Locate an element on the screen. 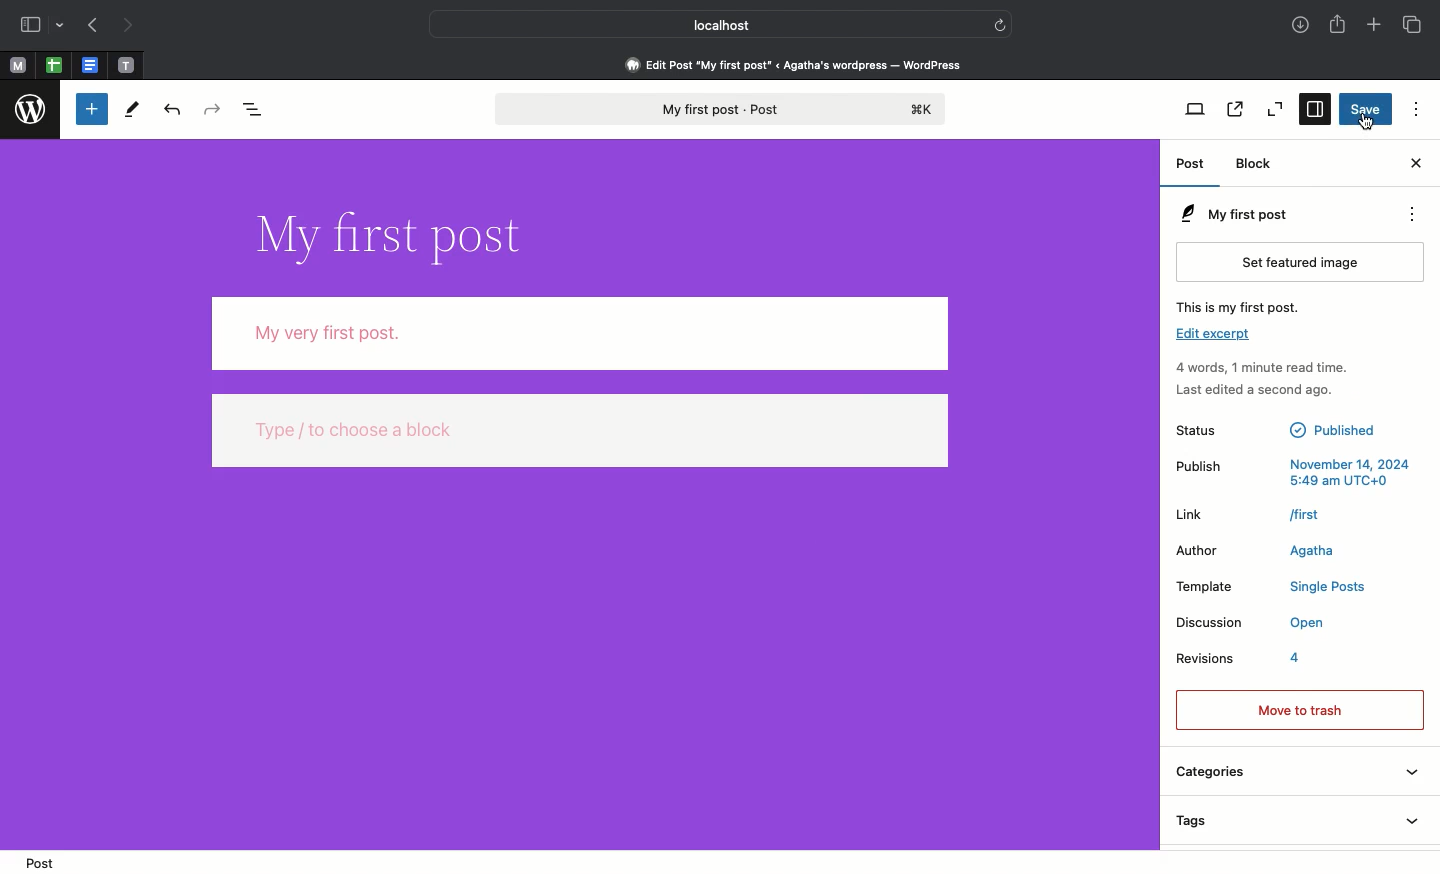 Image resolution: width=1440 pixels, height=874 pixels. Document overview is located at coordinates (260, 111).